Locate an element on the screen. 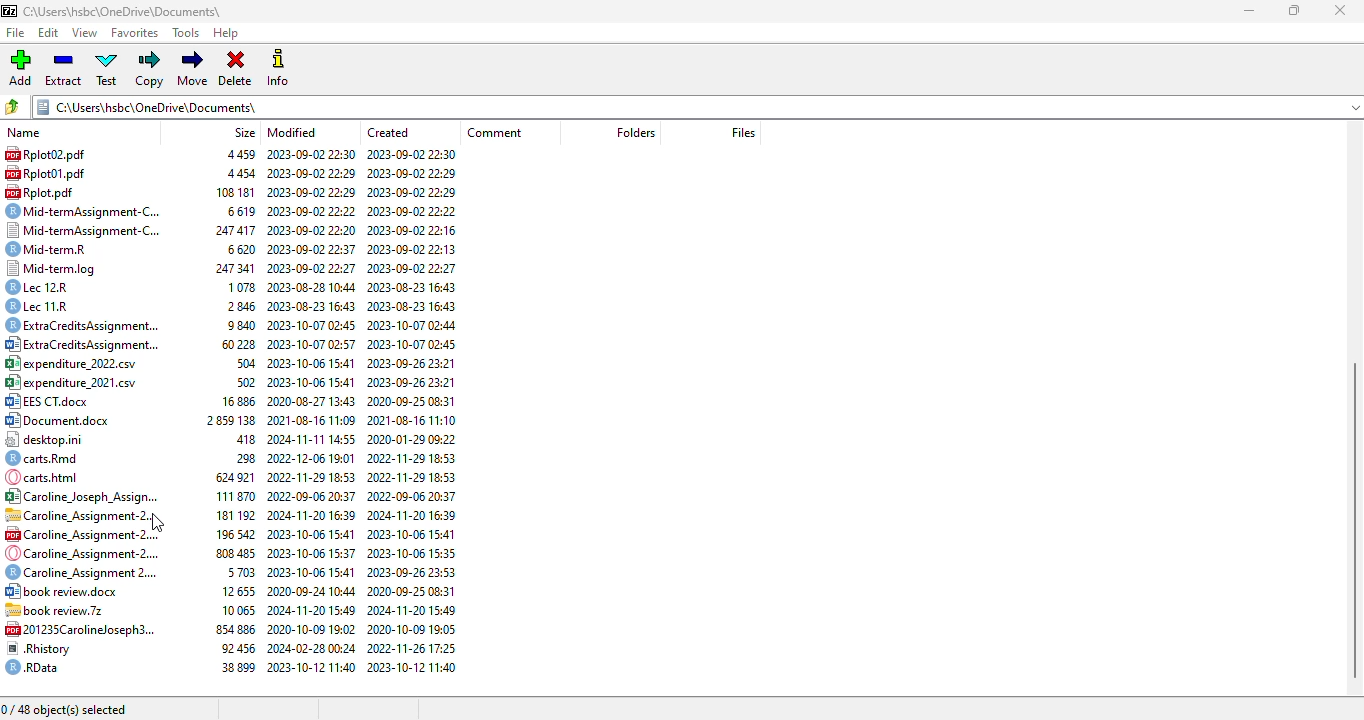  854886 is located at coordinates (232, 627).